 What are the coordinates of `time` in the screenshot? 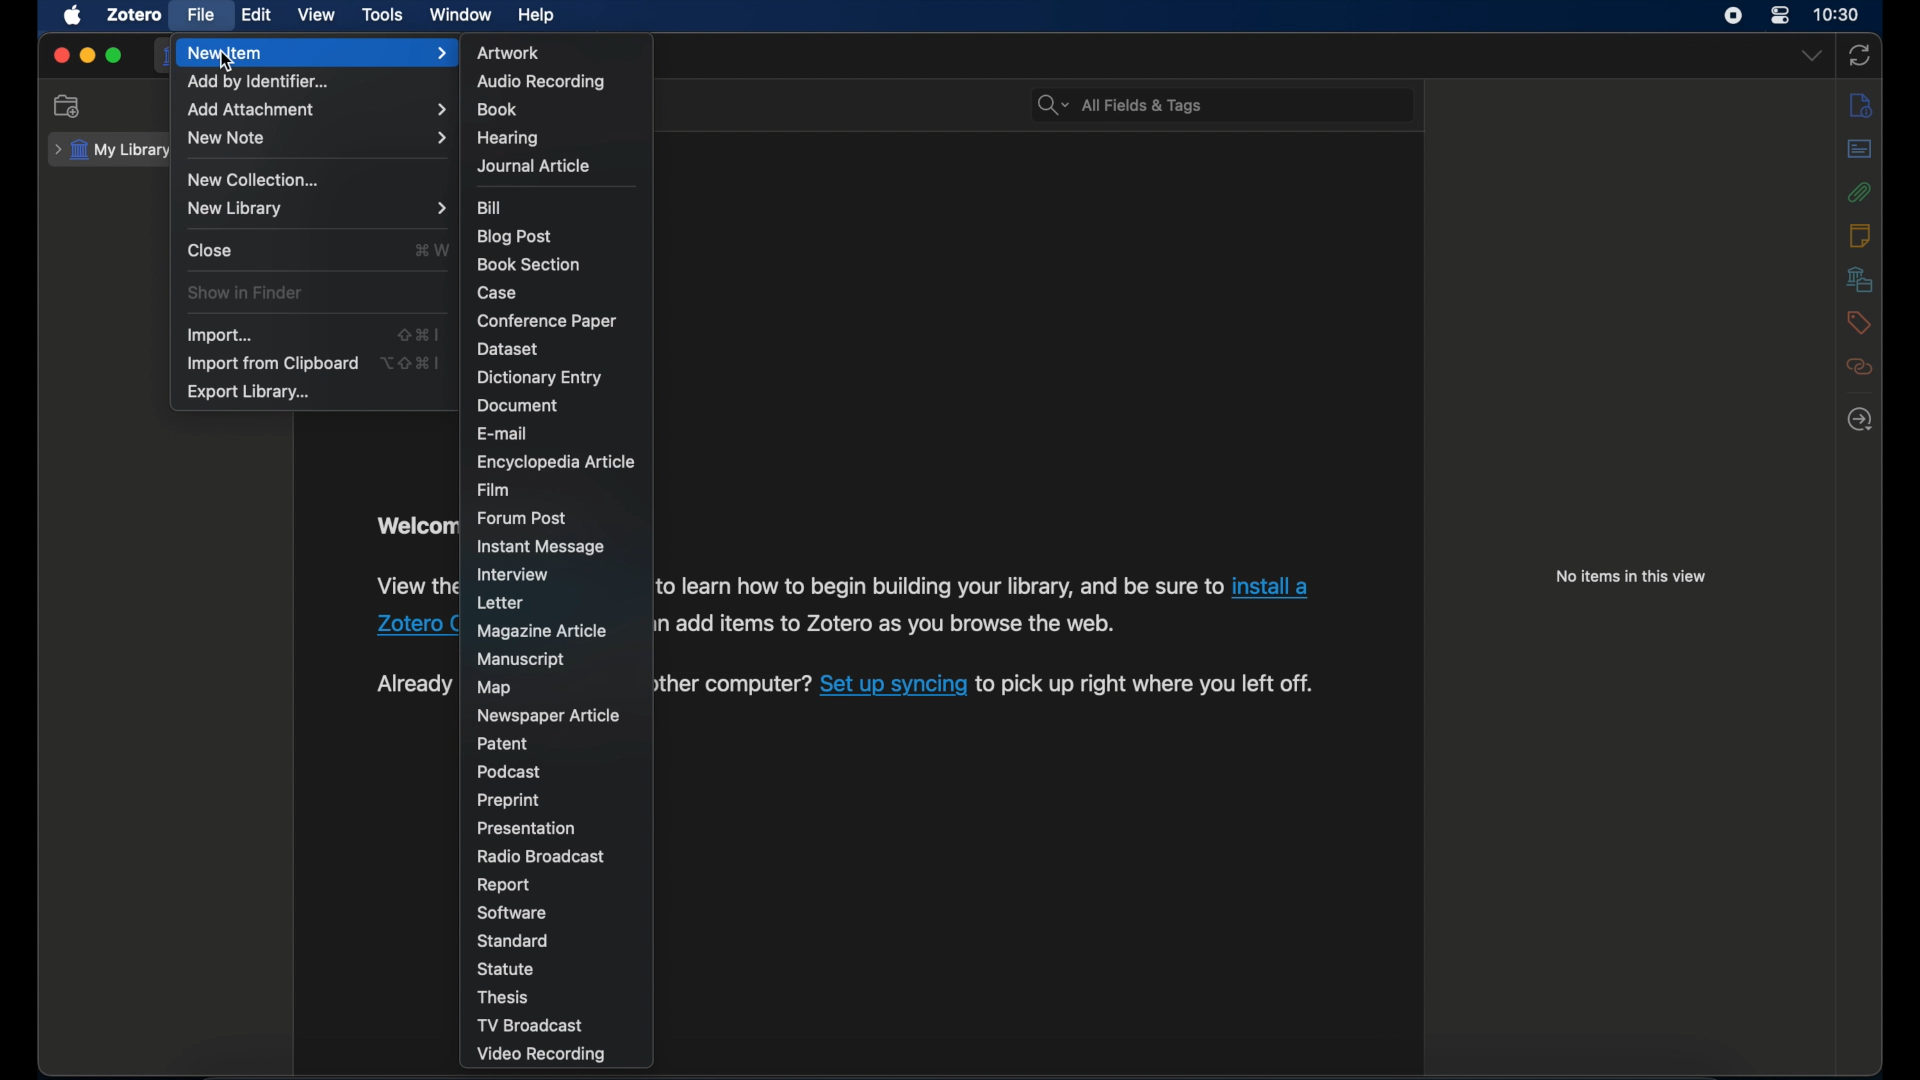 It's located at (1836, 15).